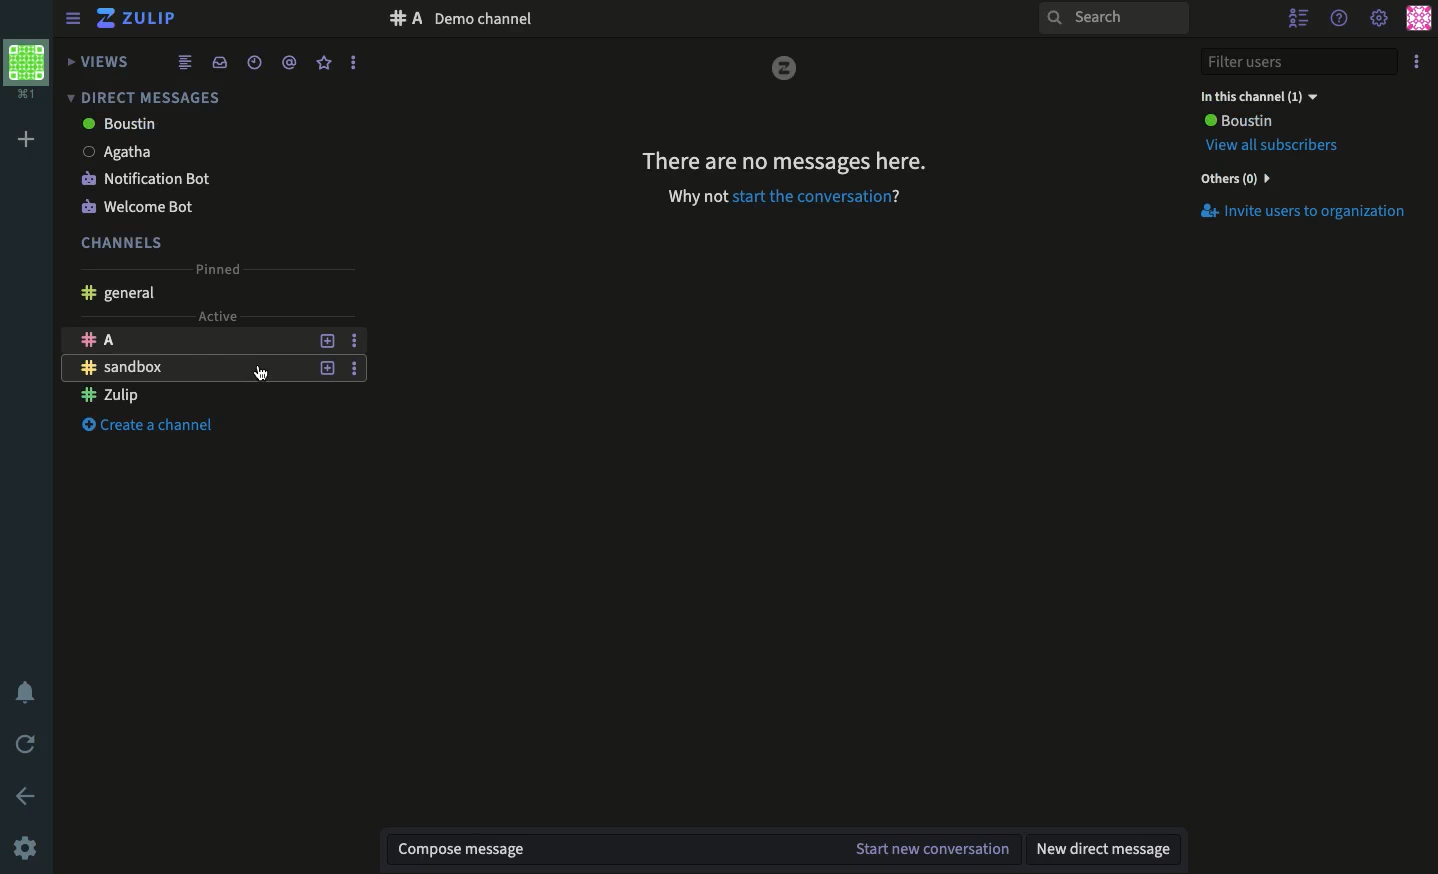  Describe the element at coordinates (1340, 15) in the screenshot. I see `Help` at that location.